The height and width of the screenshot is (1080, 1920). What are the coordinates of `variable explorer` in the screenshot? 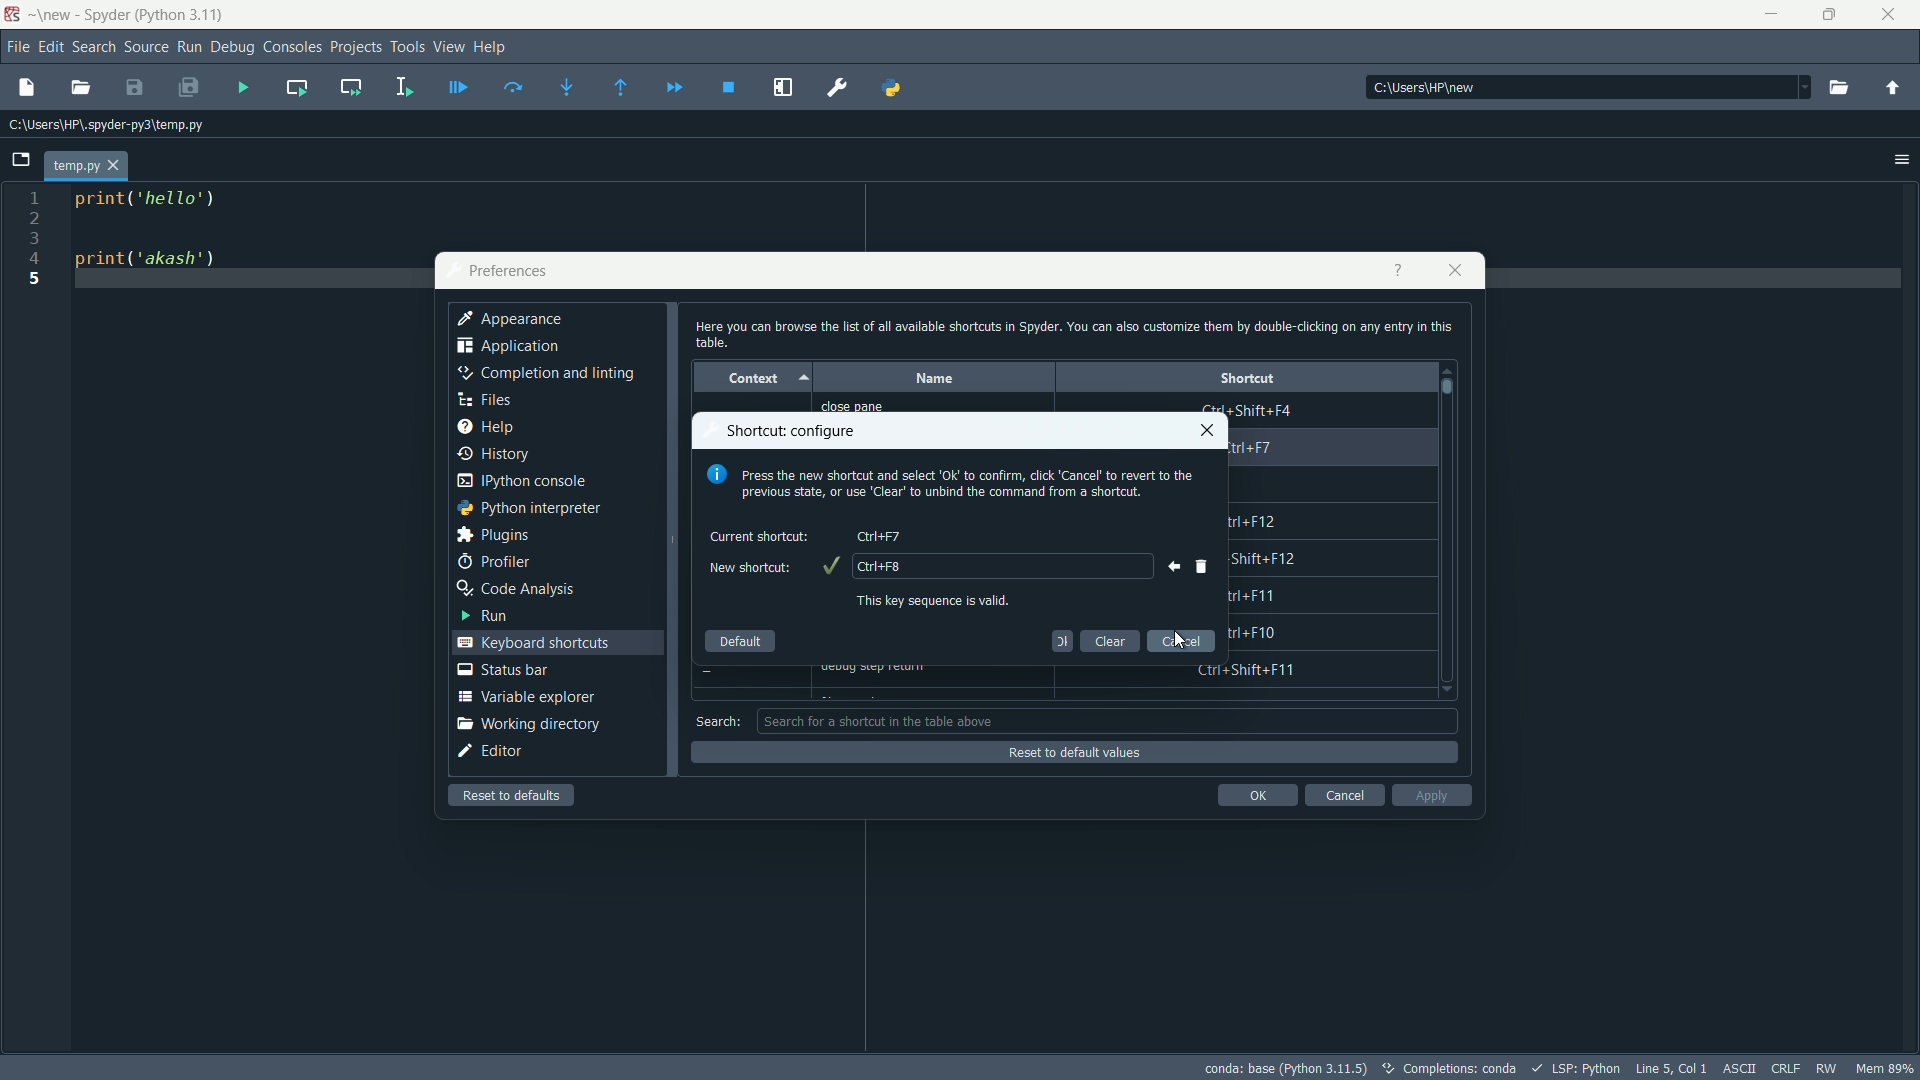 It's located at (525, 696).